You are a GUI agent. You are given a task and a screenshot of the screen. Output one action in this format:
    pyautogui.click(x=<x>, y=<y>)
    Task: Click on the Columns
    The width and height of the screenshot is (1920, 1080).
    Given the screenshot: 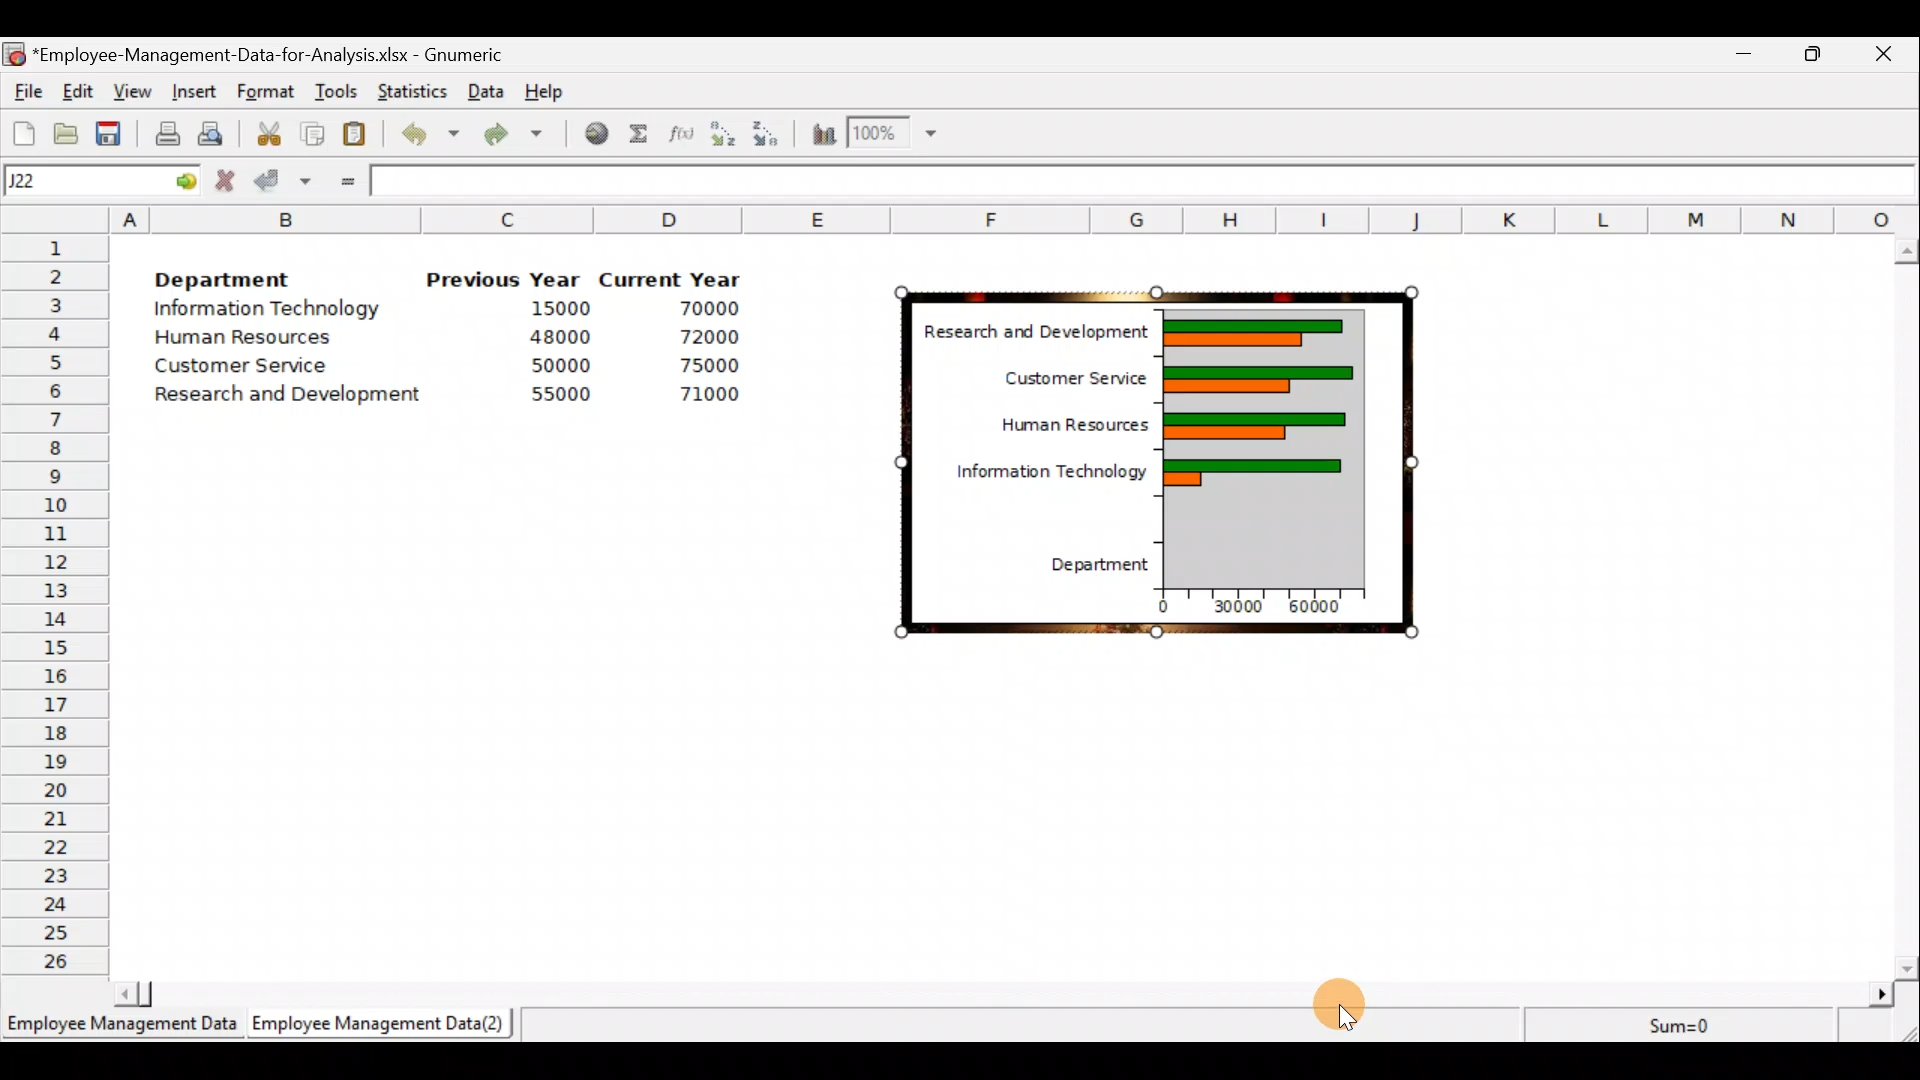 What is the action you would take?
    pyautogui.click(x=960, y=214)
    